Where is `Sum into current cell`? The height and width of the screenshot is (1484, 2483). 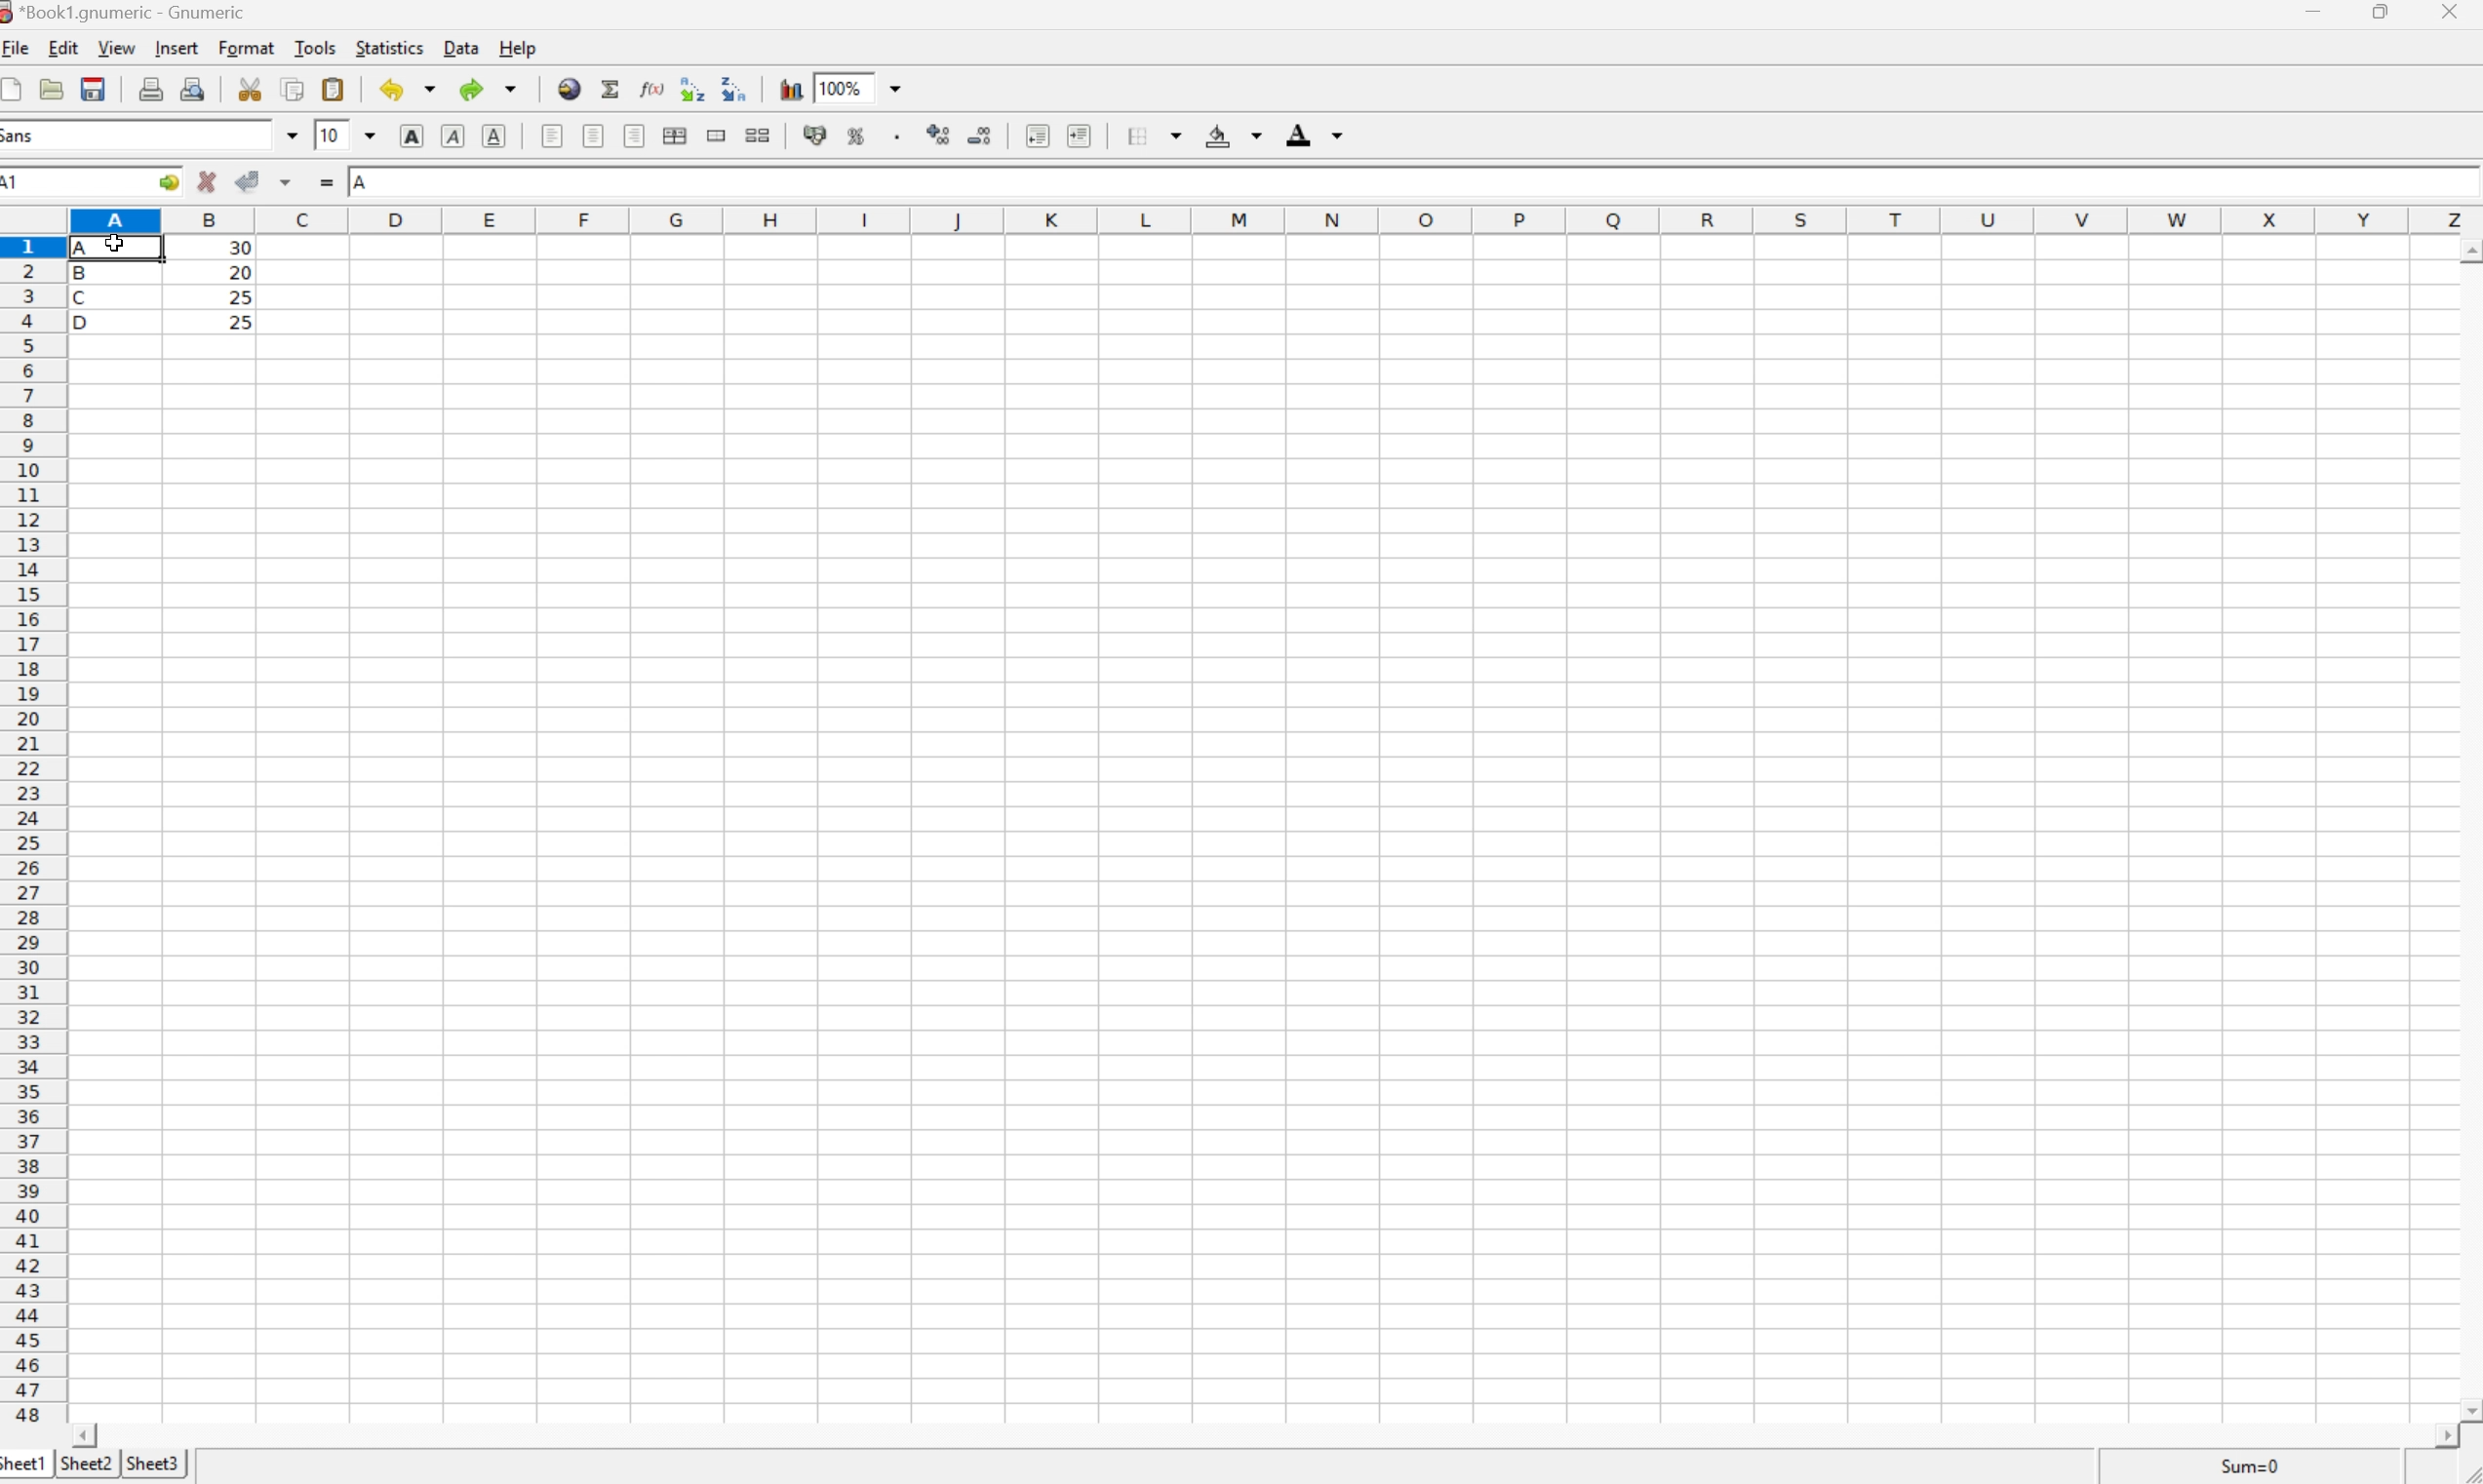 Sum into current cell is located at coordinates (612, 86).